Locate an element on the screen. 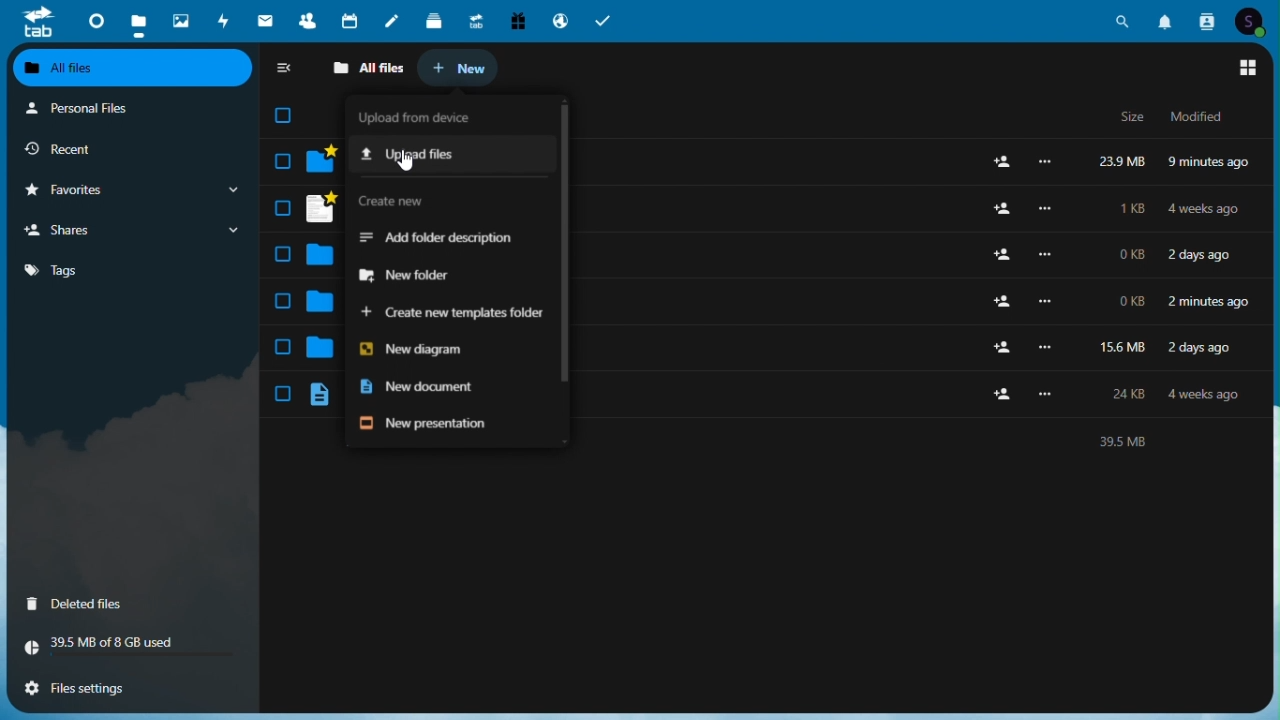 The image size is (1280, 720). select is located at coordinates (281, 348).